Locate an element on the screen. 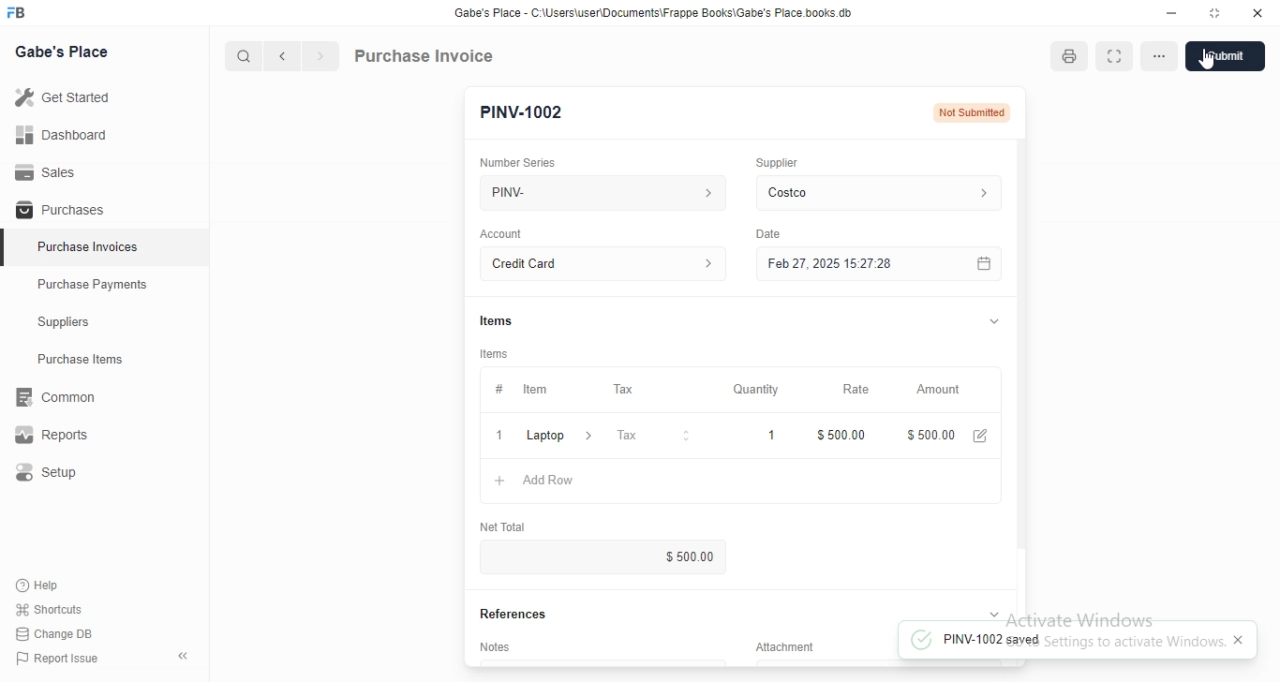 The height and width of the screenshot is (682, 1280). Dashboard is located at coordinates (104, 134).